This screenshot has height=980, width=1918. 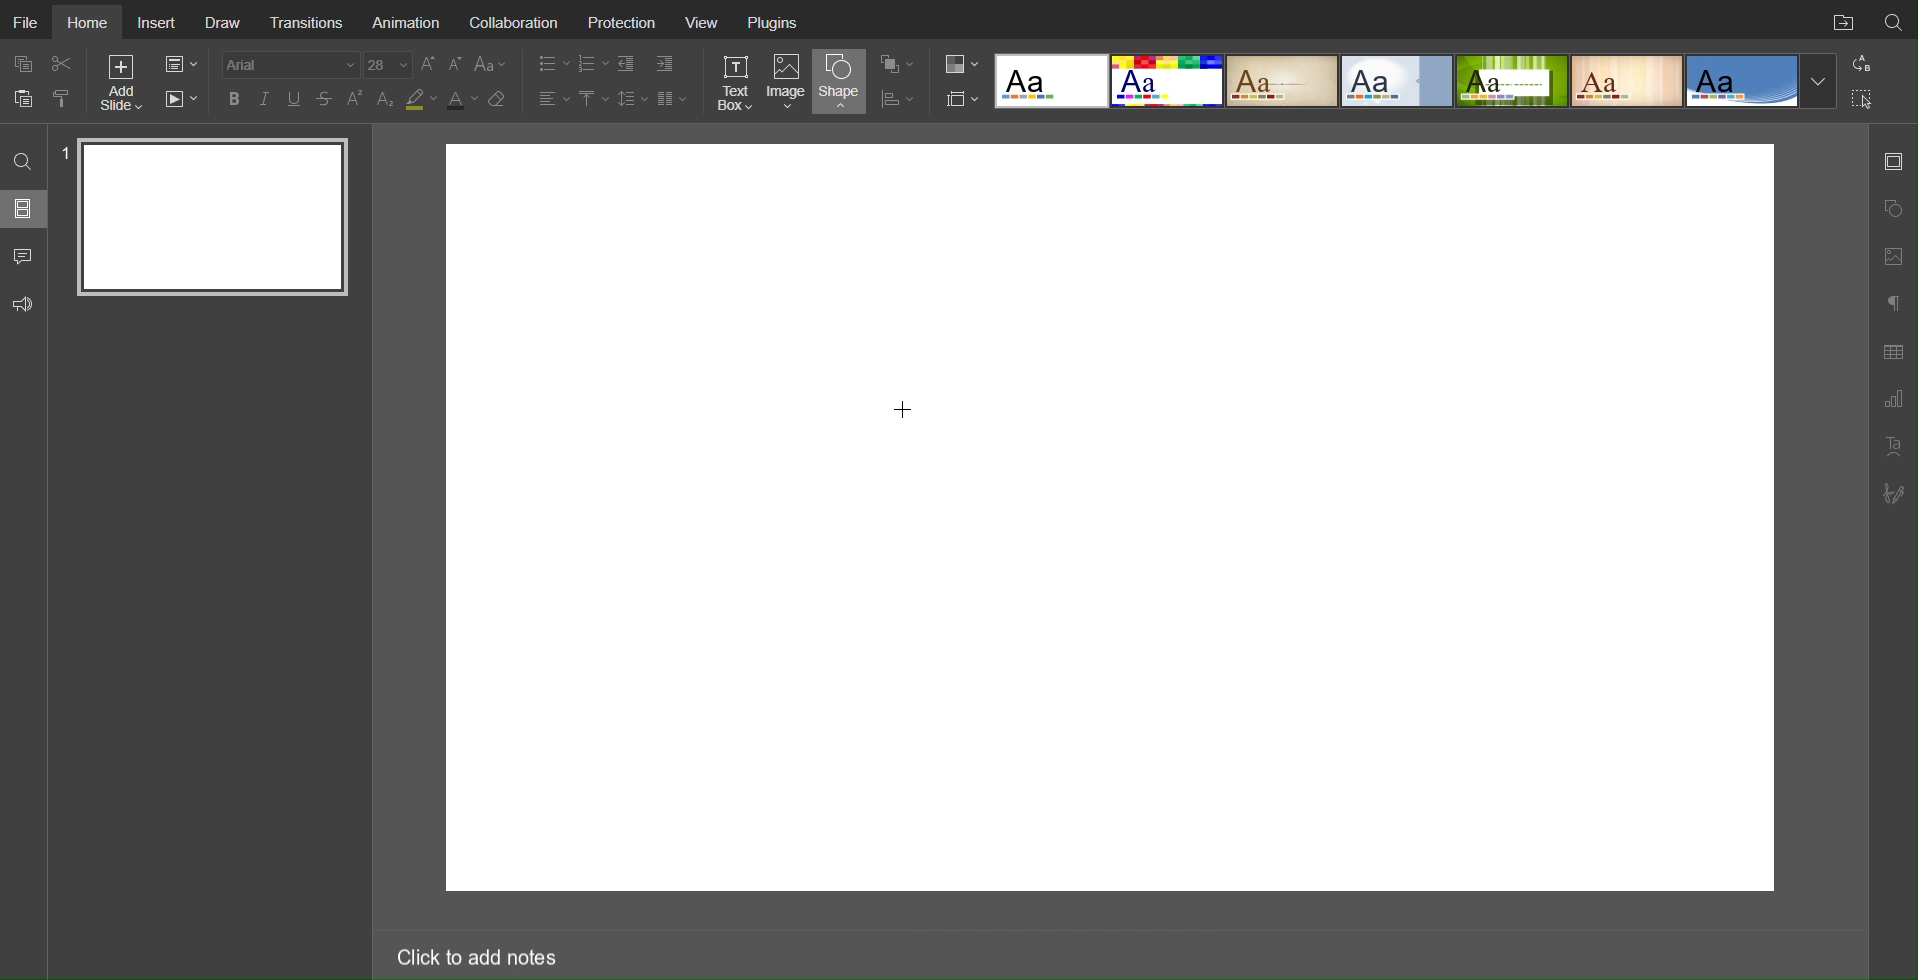 What do you see at coordinates (1895, 494) in the screenshot?
I see `Signature ` at bounding box center [1895, 494].